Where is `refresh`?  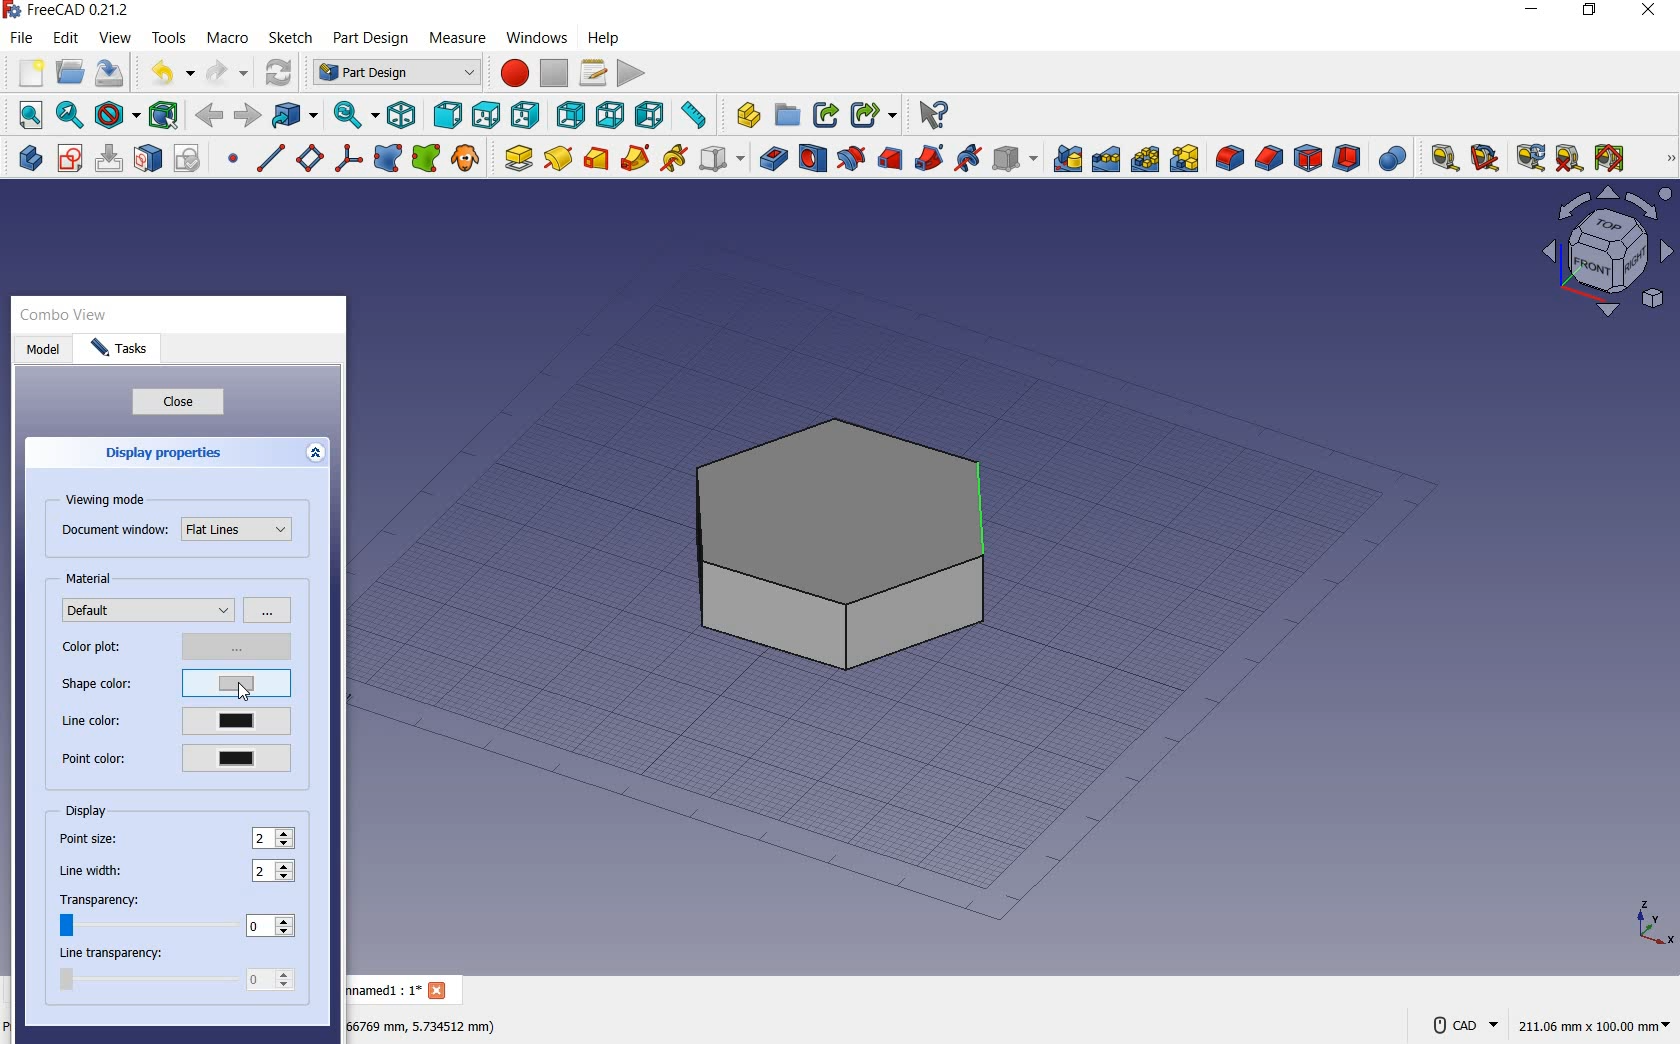
refresh is located at coordinates (278, 73).